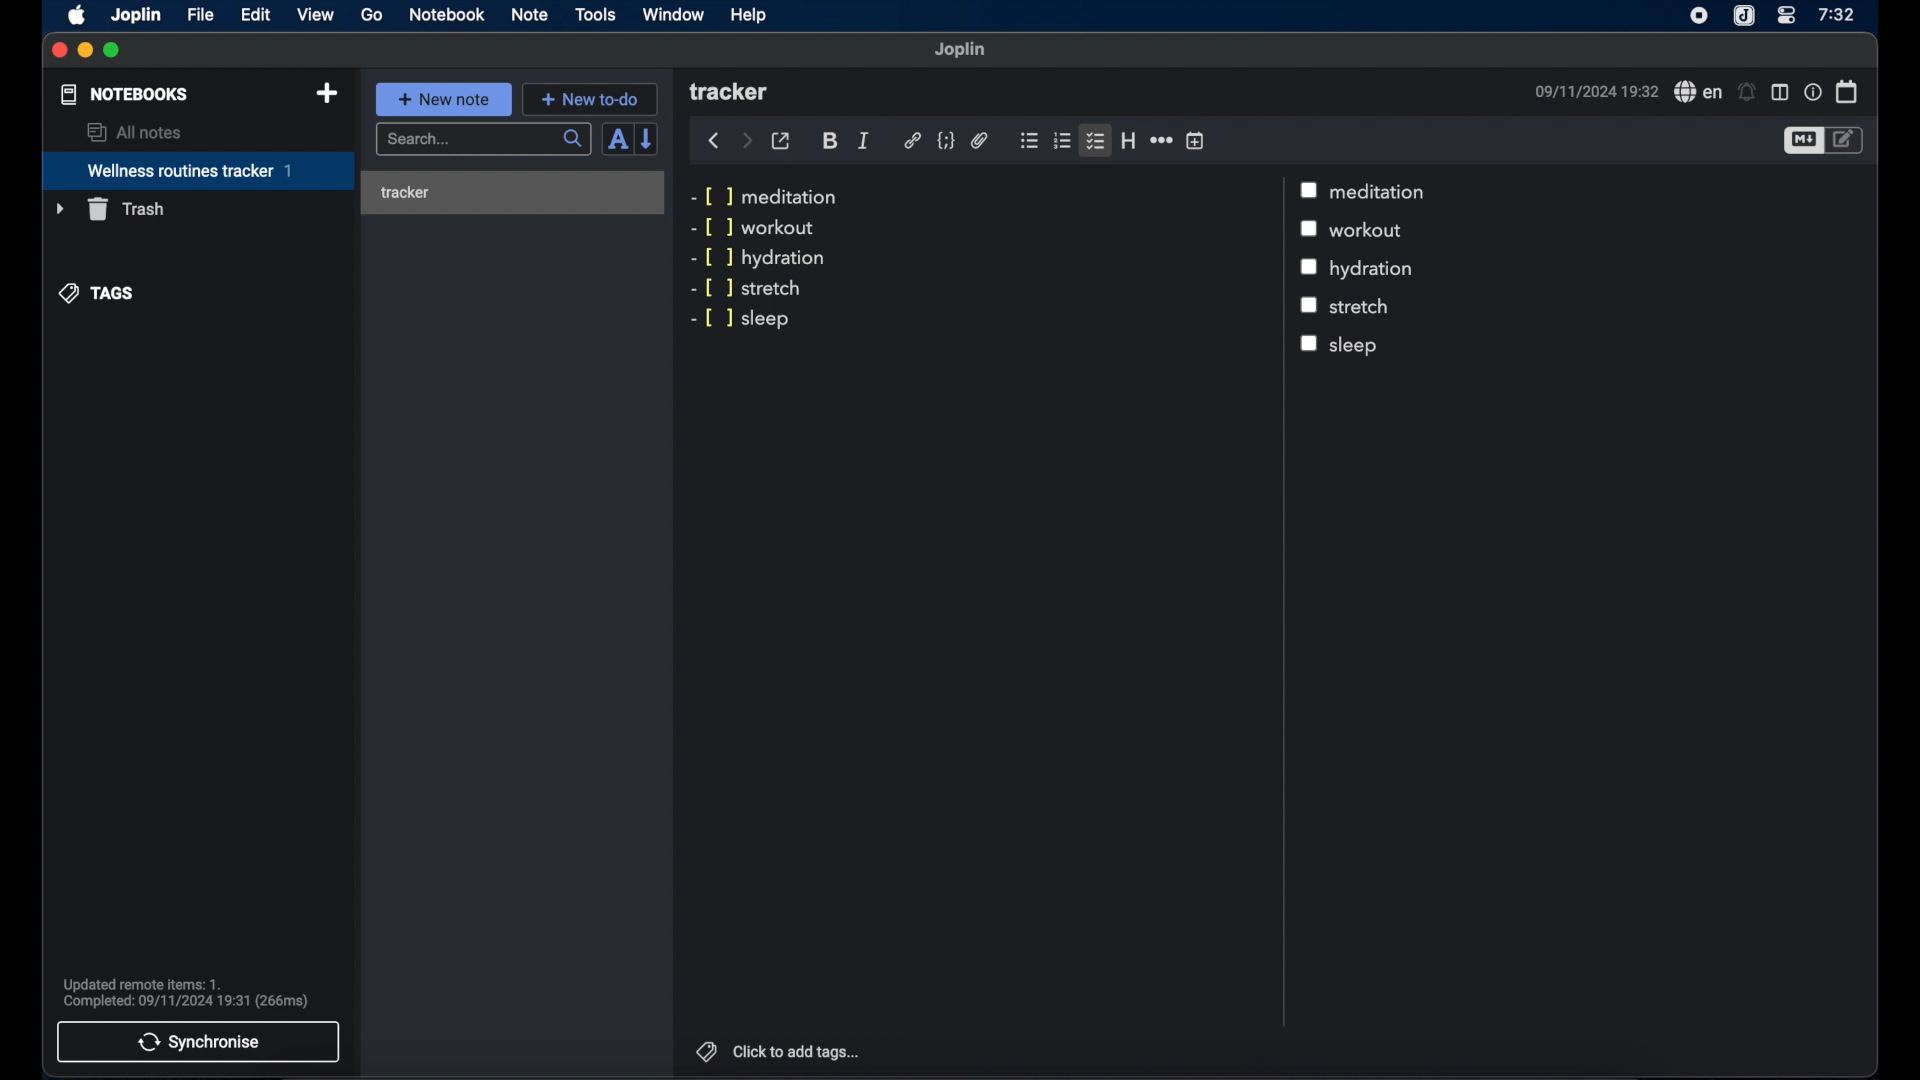 Image resolution: width=1920 pixels, height=1080 pixels. I want to click on Updated remote items: 1. Complete: 09/11/2024 19:31 (266ms), so click(194, 990).